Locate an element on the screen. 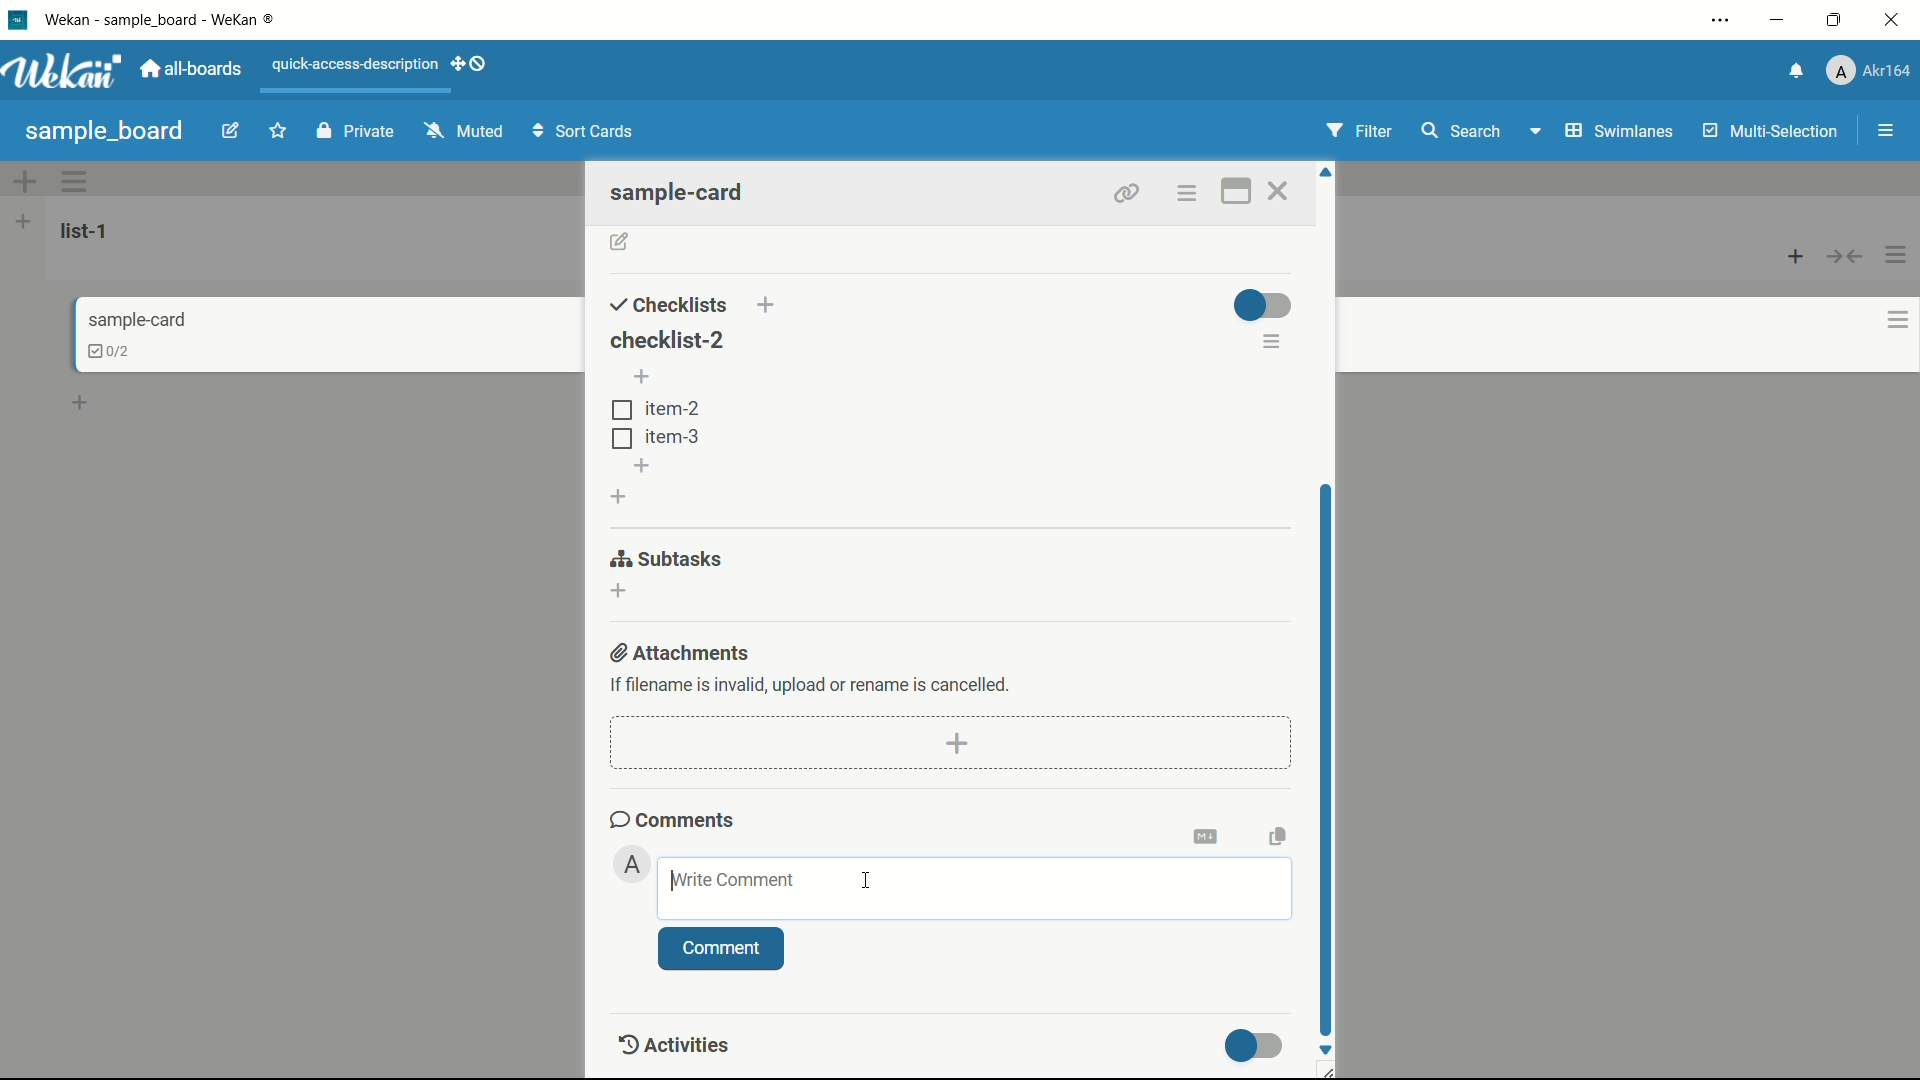  swimlane actions is located at coordinates (76, 182).